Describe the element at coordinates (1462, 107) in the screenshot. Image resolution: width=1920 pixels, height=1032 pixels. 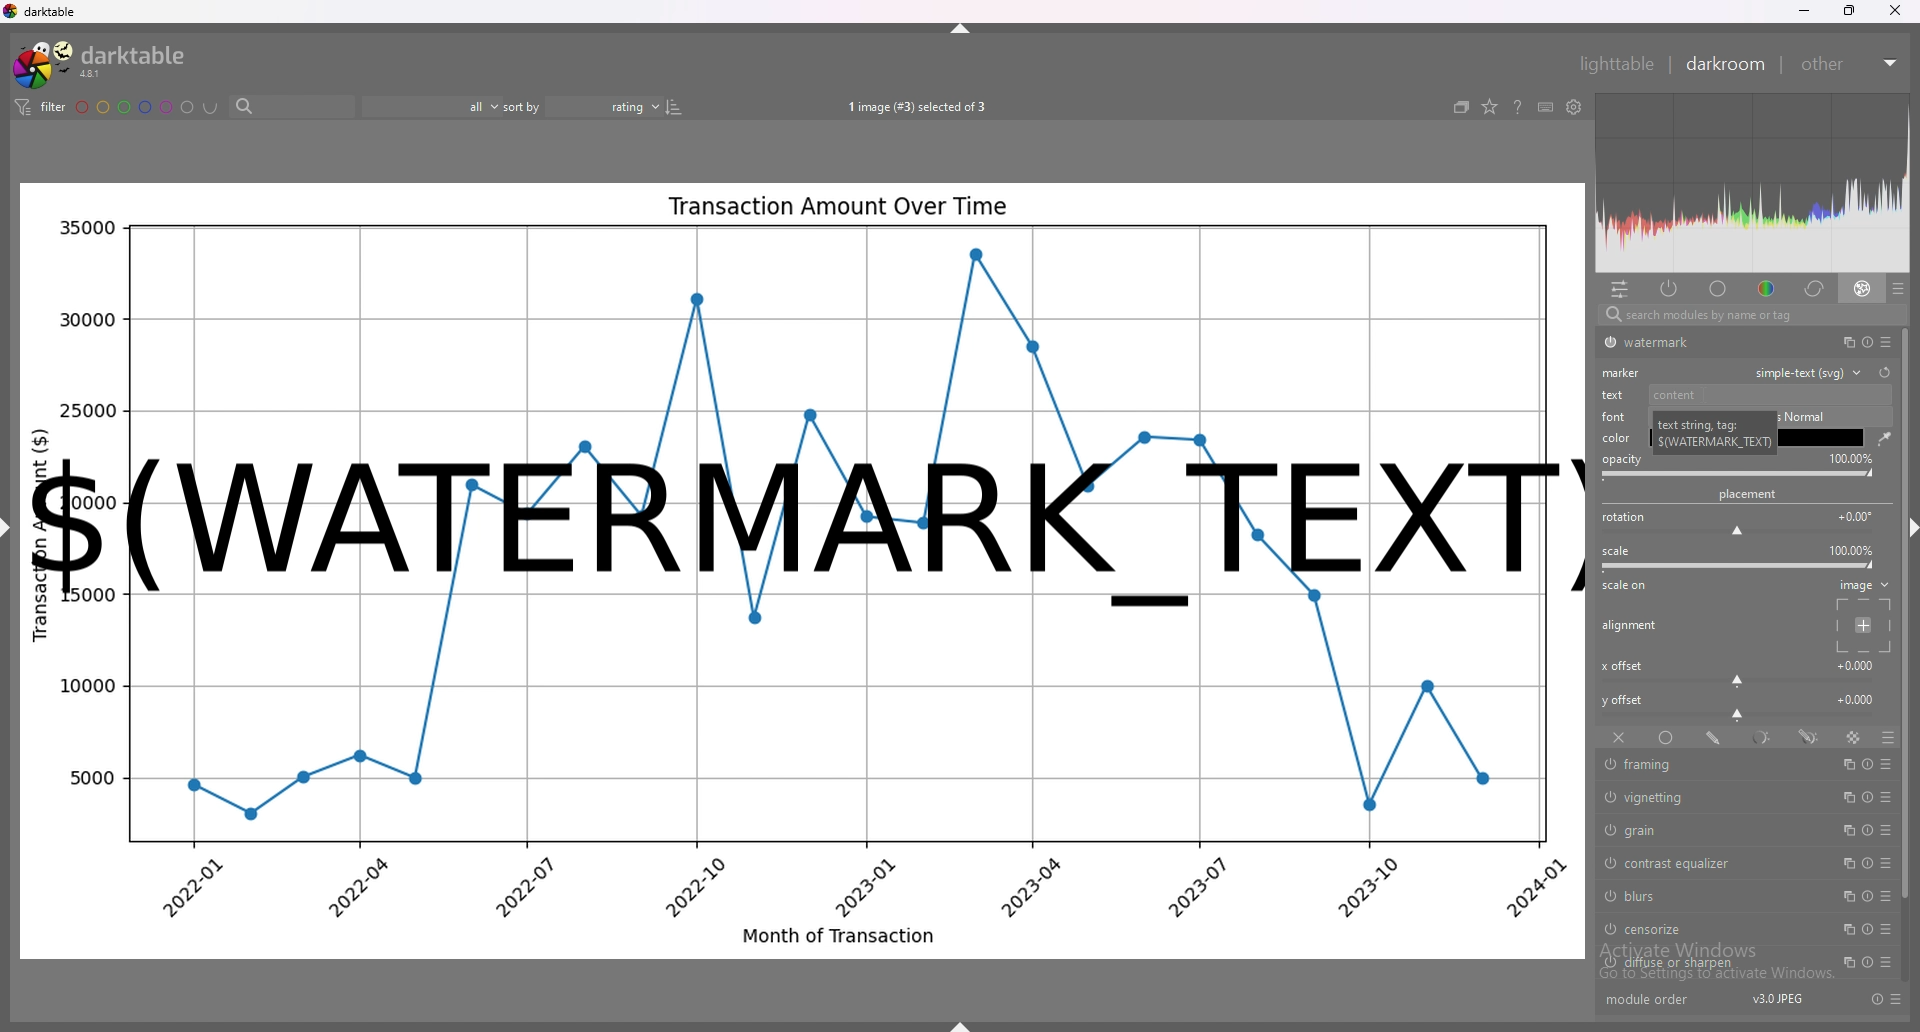
I see `create grouped images` at that location.